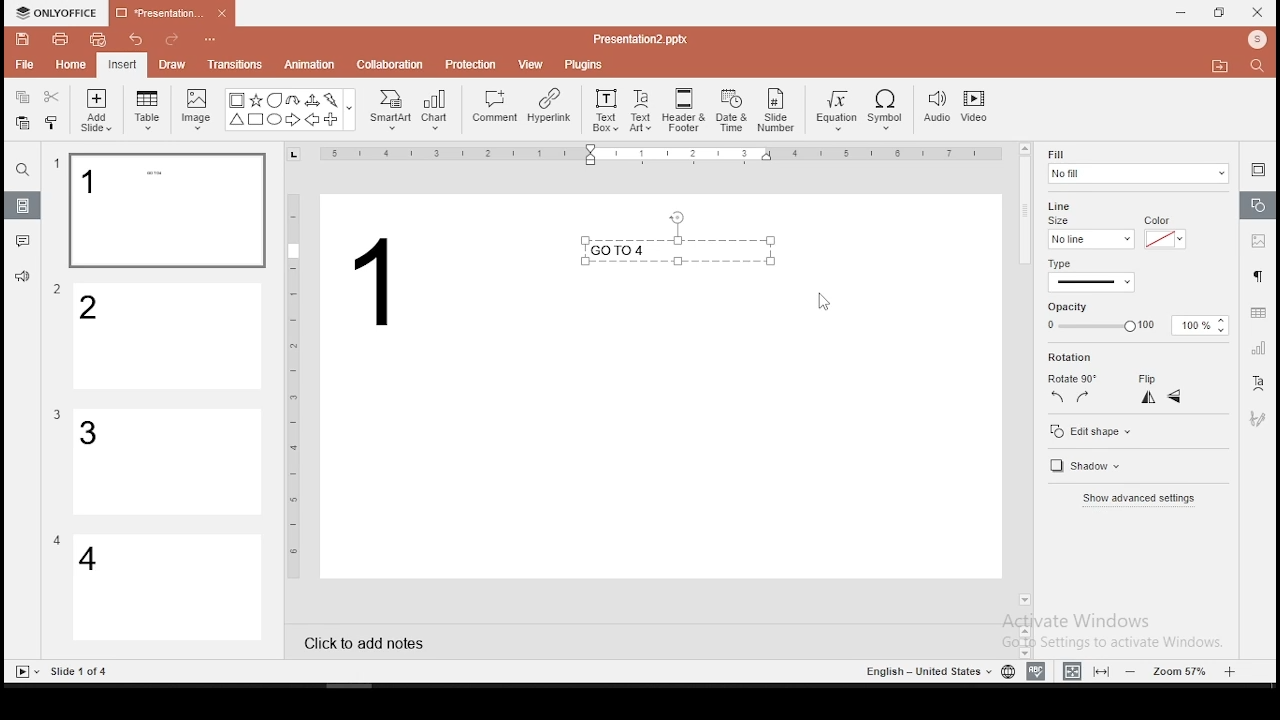 The height and width of the screenshot is (720, 1280). Describe the element at coordinates (1103, 358) in the screenshot. I see `rotation` at that location.